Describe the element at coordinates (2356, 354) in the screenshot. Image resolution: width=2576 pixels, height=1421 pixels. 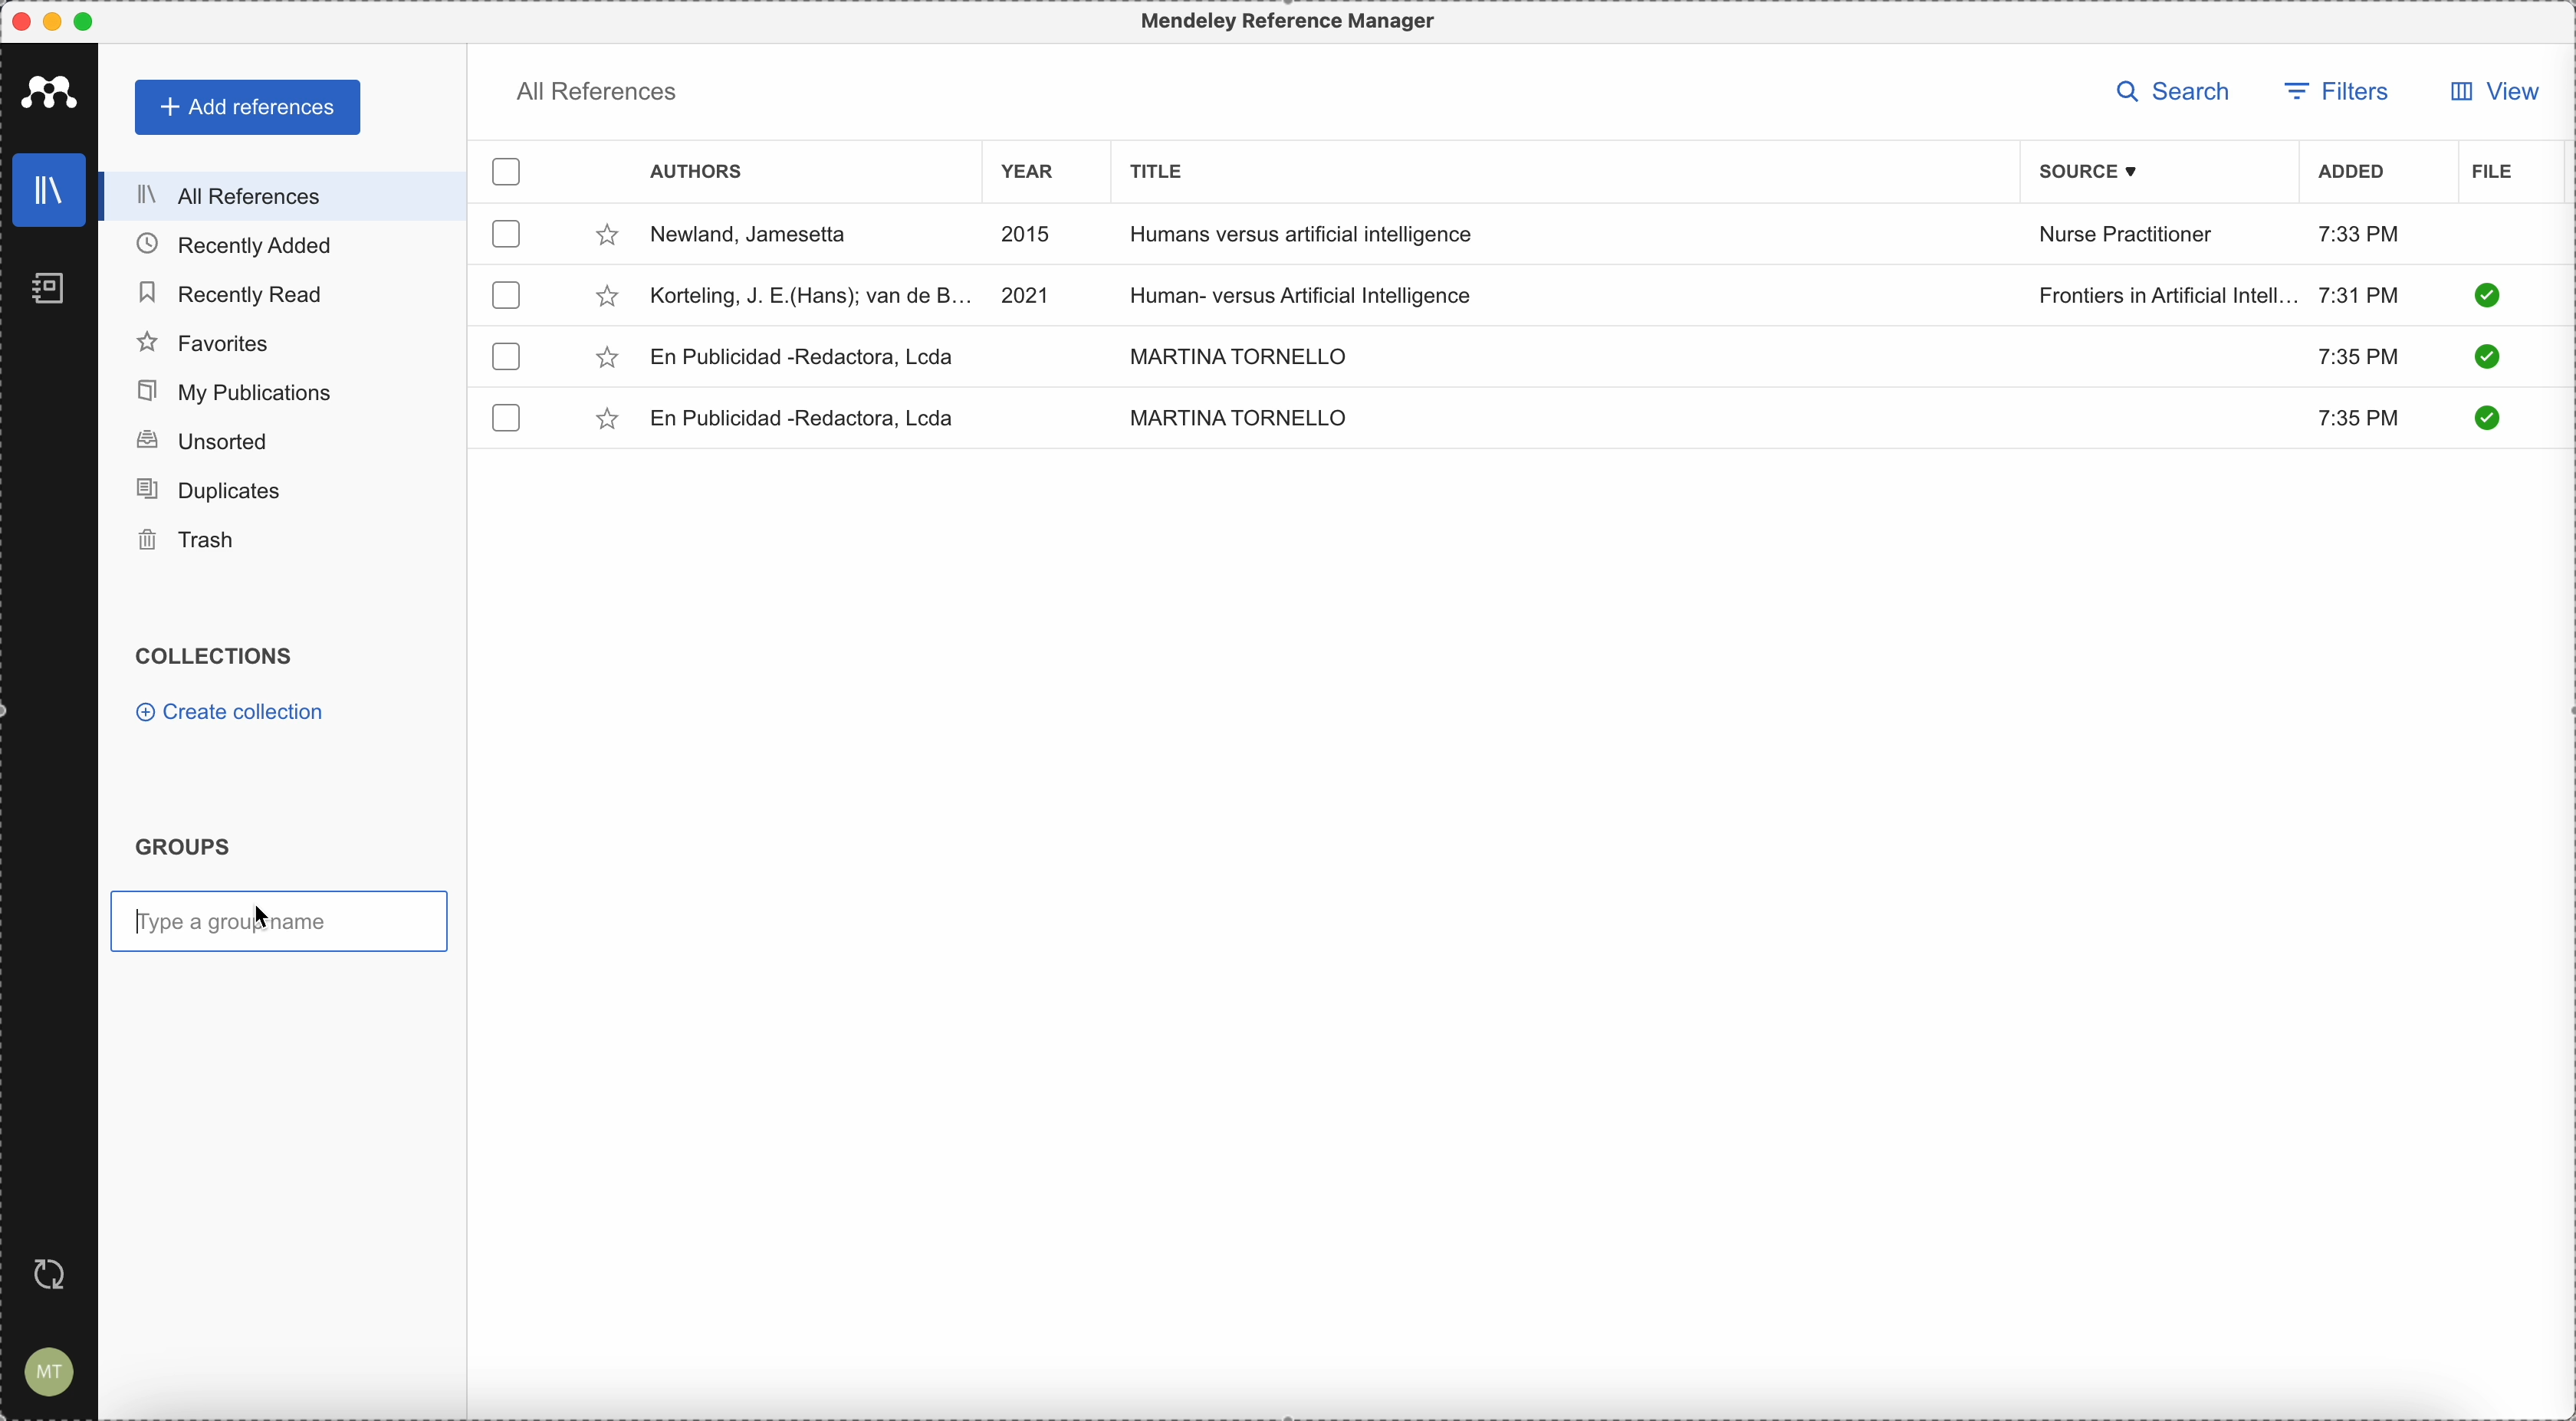
I see `7:35 PM` at that location.